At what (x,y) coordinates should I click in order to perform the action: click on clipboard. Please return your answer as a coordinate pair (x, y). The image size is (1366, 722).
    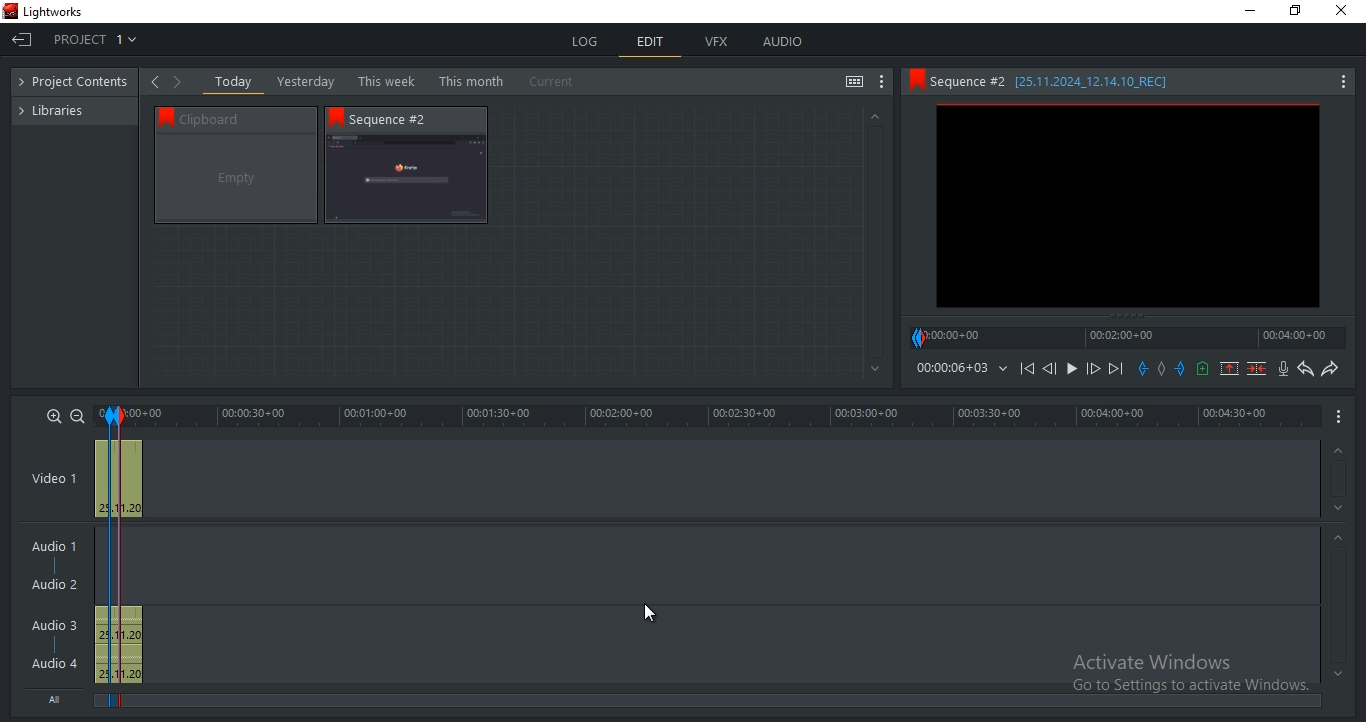
    Looking at the image, I should click on (236, 179).